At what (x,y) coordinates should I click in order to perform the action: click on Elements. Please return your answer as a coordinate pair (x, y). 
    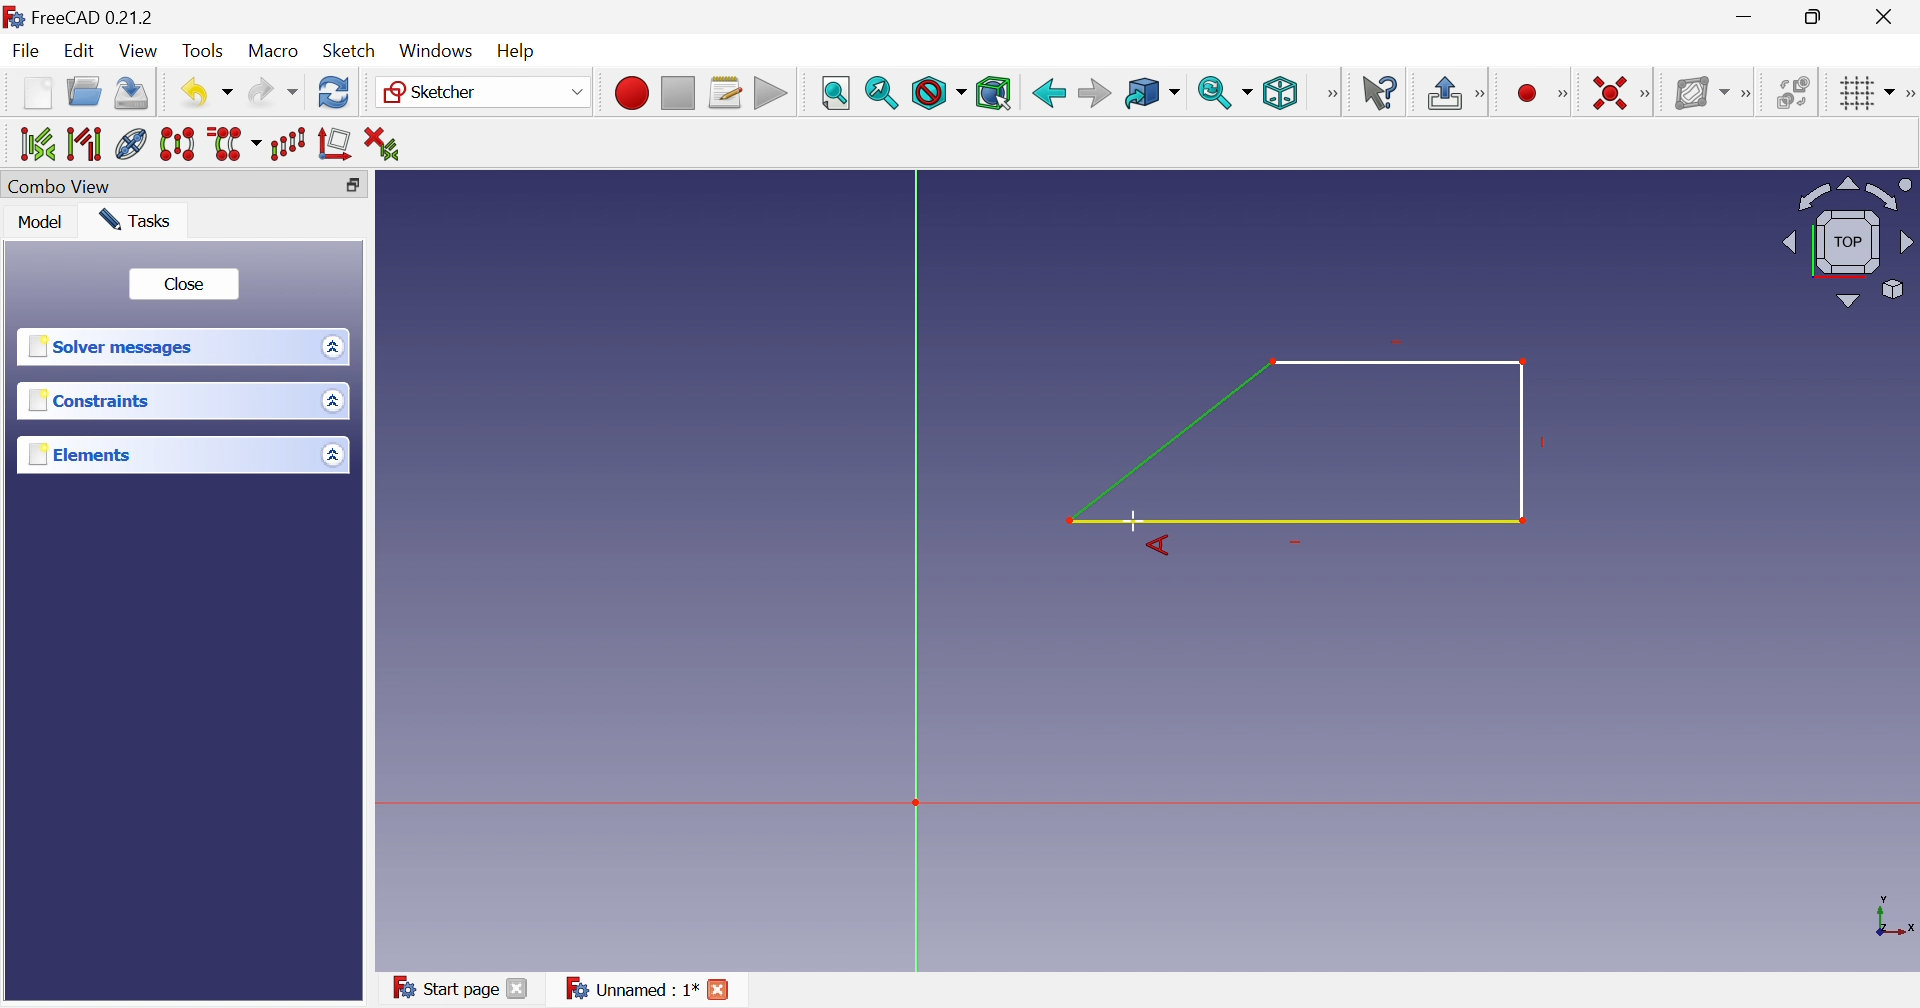
    Looking at the image, I should click on (77, 454).